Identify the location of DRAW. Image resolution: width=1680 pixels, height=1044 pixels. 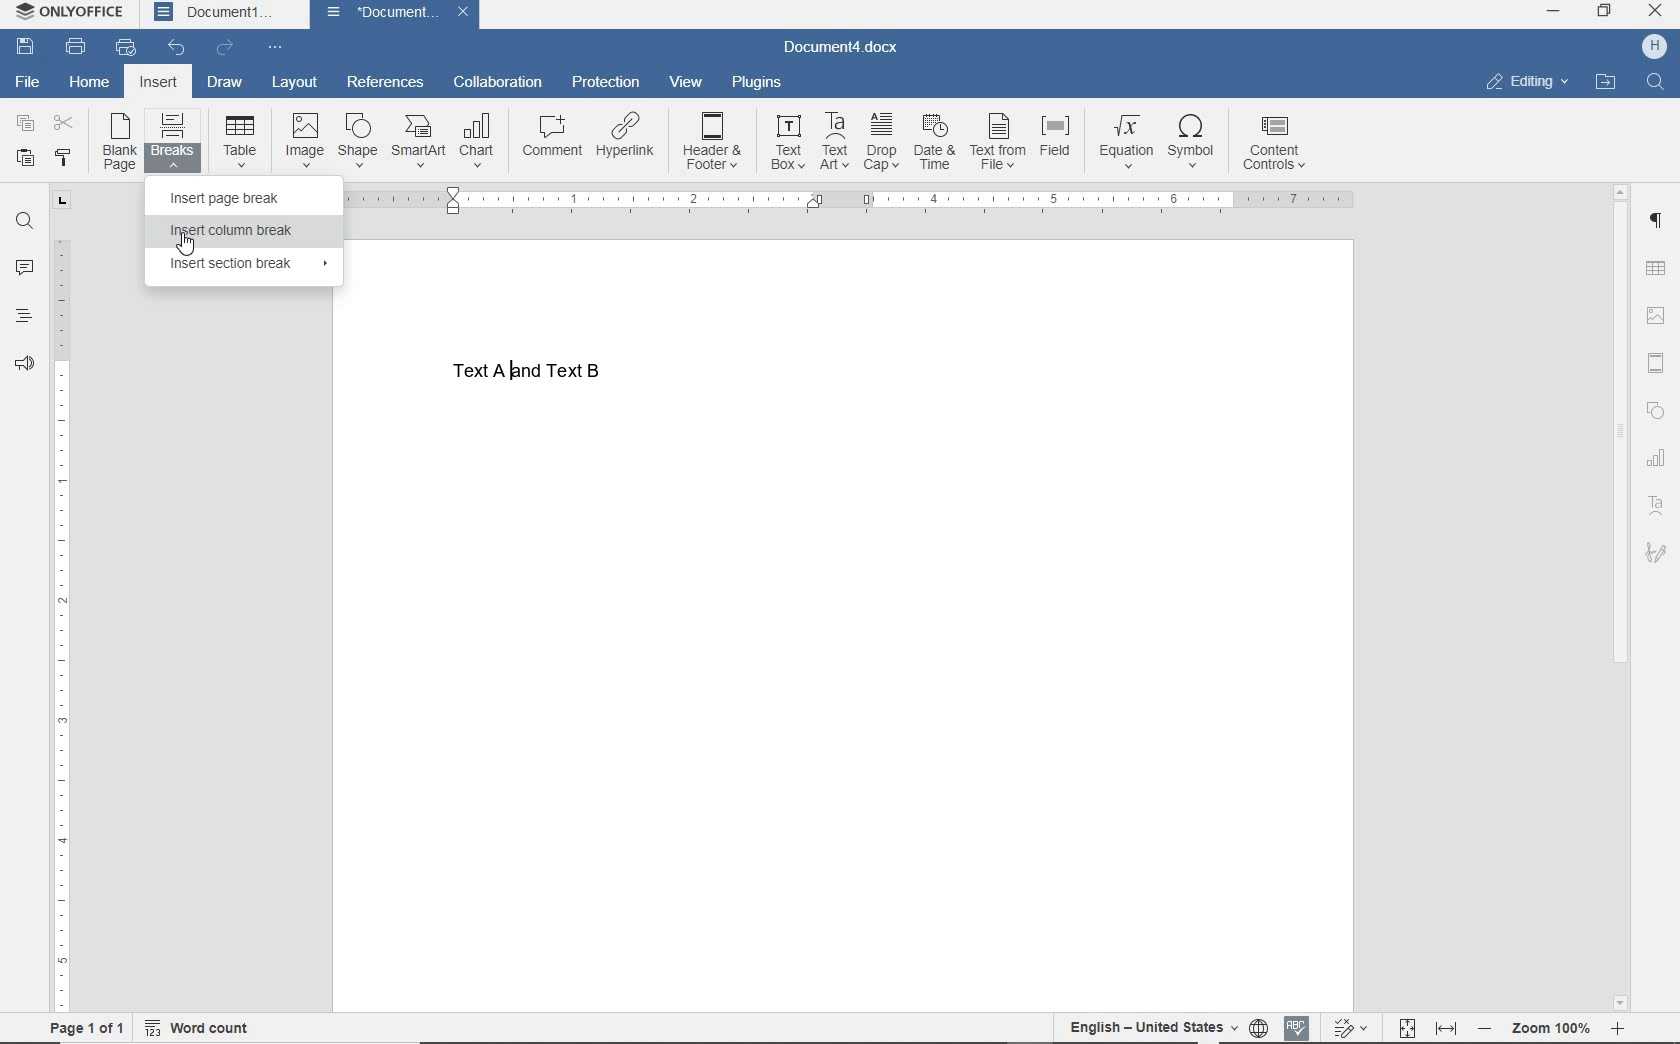
(226, 81).